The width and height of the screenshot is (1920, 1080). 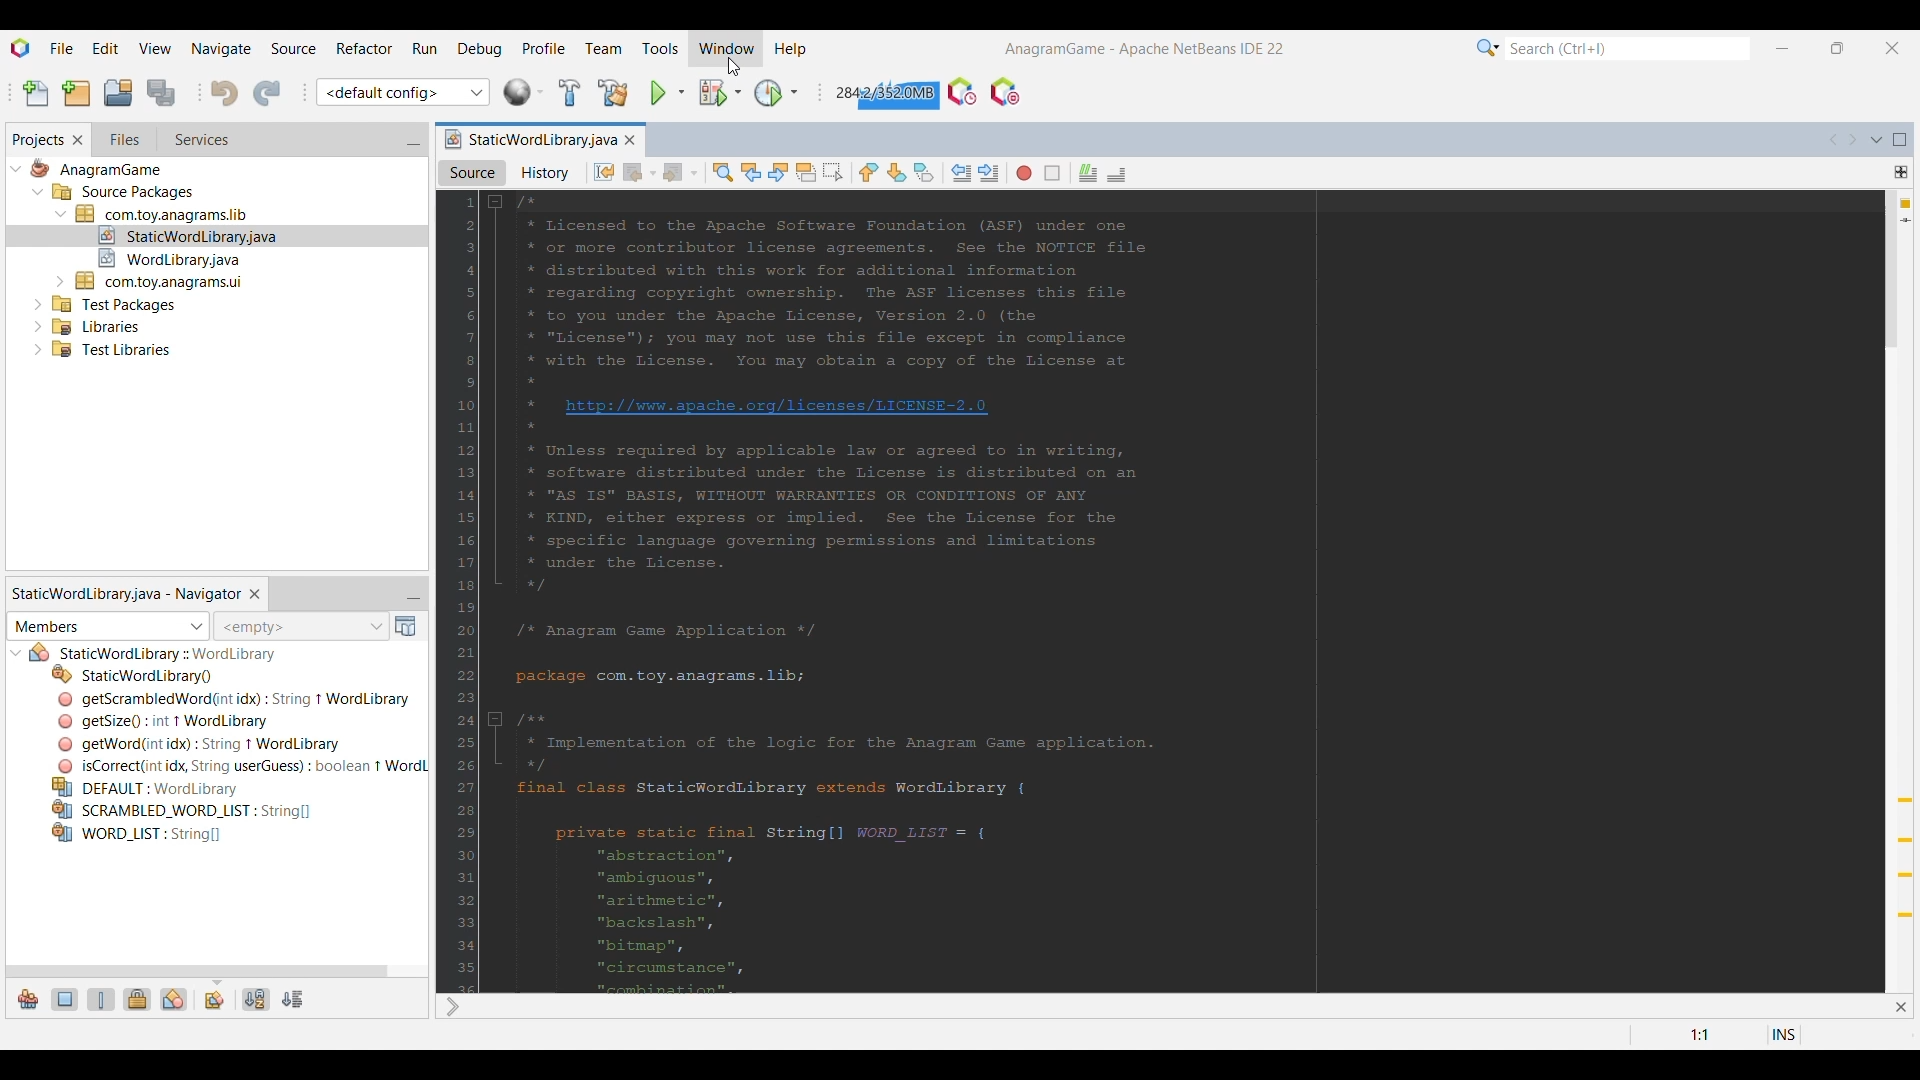 What do you see at coordinates (17, 653) in the screenshot?
I see `Click to collapse current file` at bounding box center [17, 653].